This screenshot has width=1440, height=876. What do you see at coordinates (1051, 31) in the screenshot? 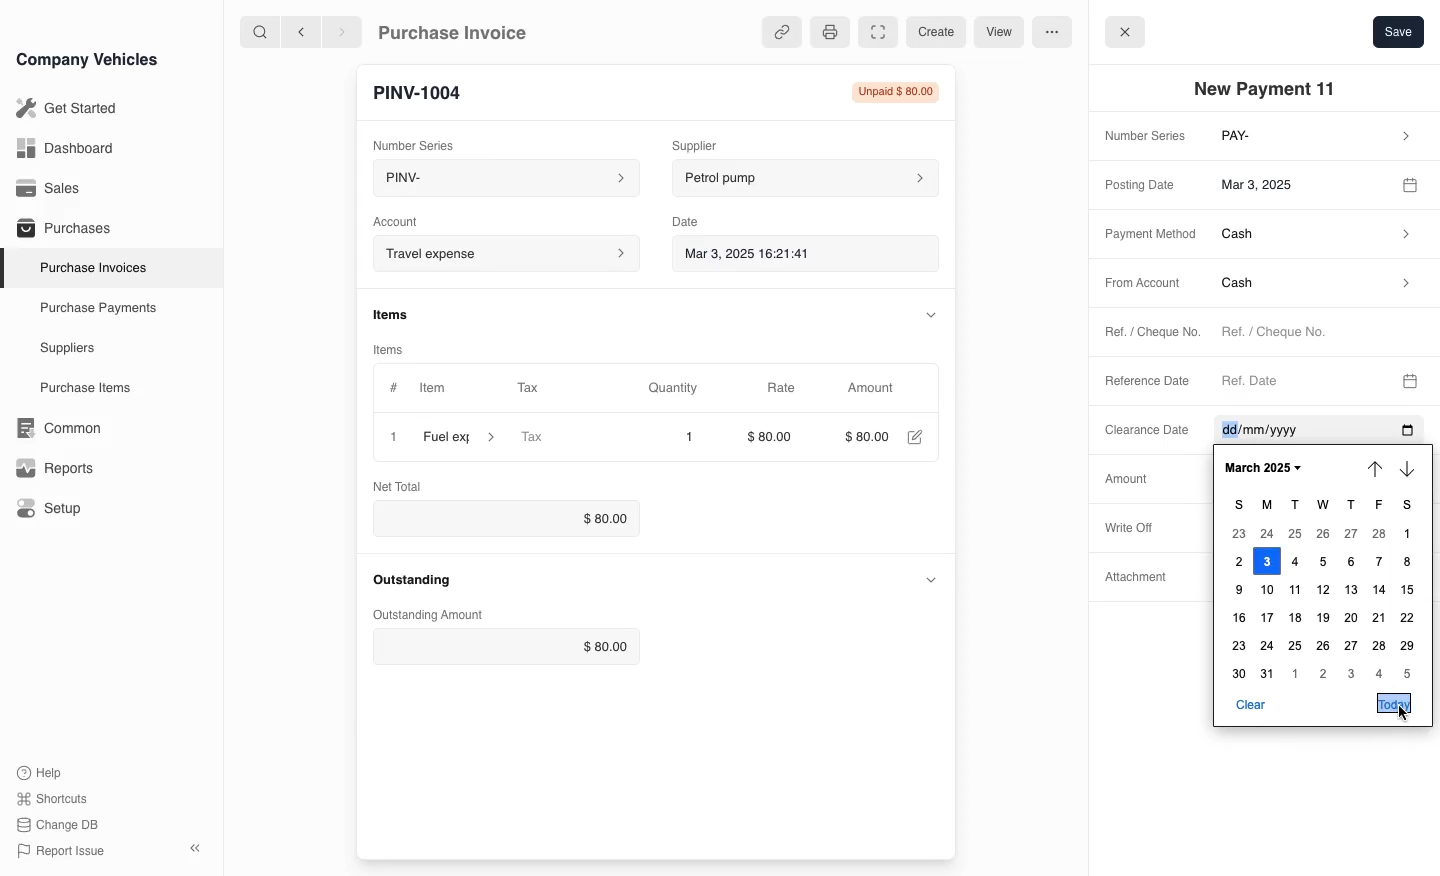
I see `options` at bounding box center [1051, 31].